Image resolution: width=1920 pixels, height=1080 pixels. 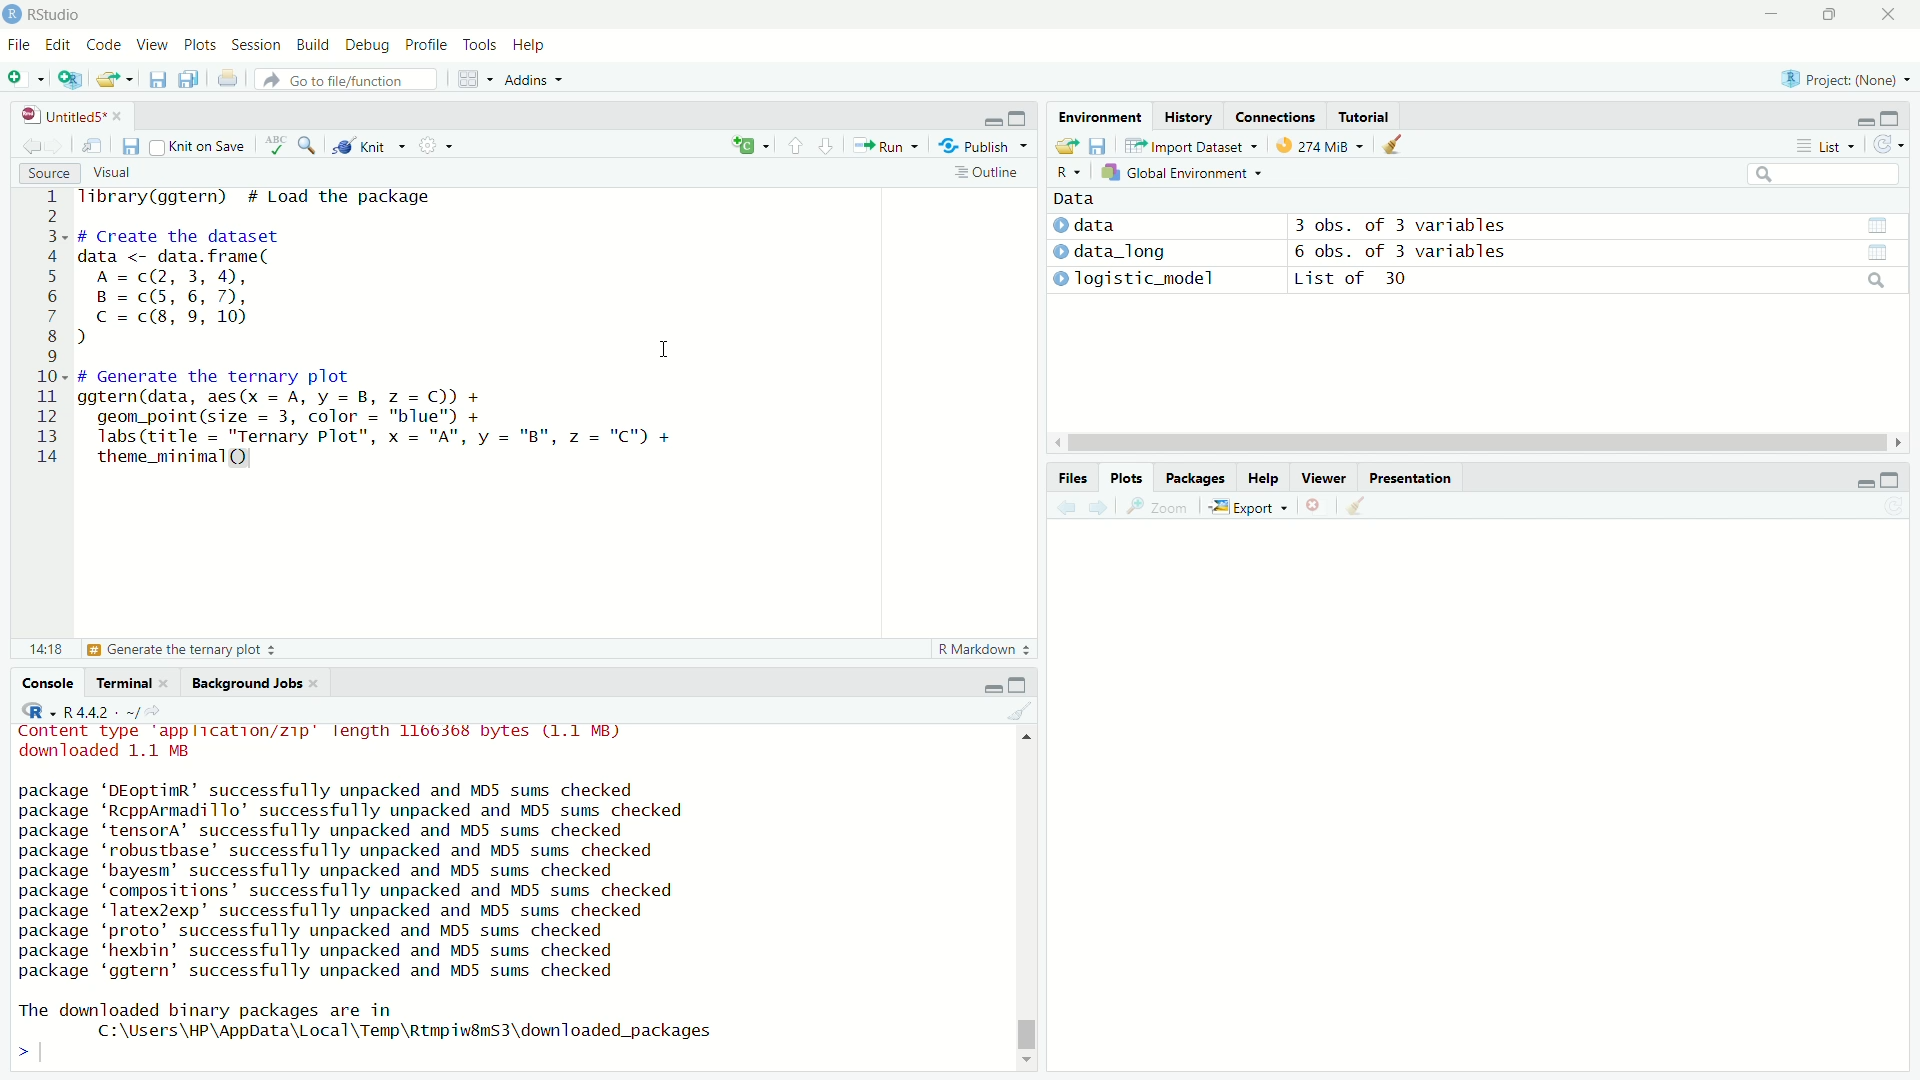 I want to click on minimise, so click(x=1771, y=15).